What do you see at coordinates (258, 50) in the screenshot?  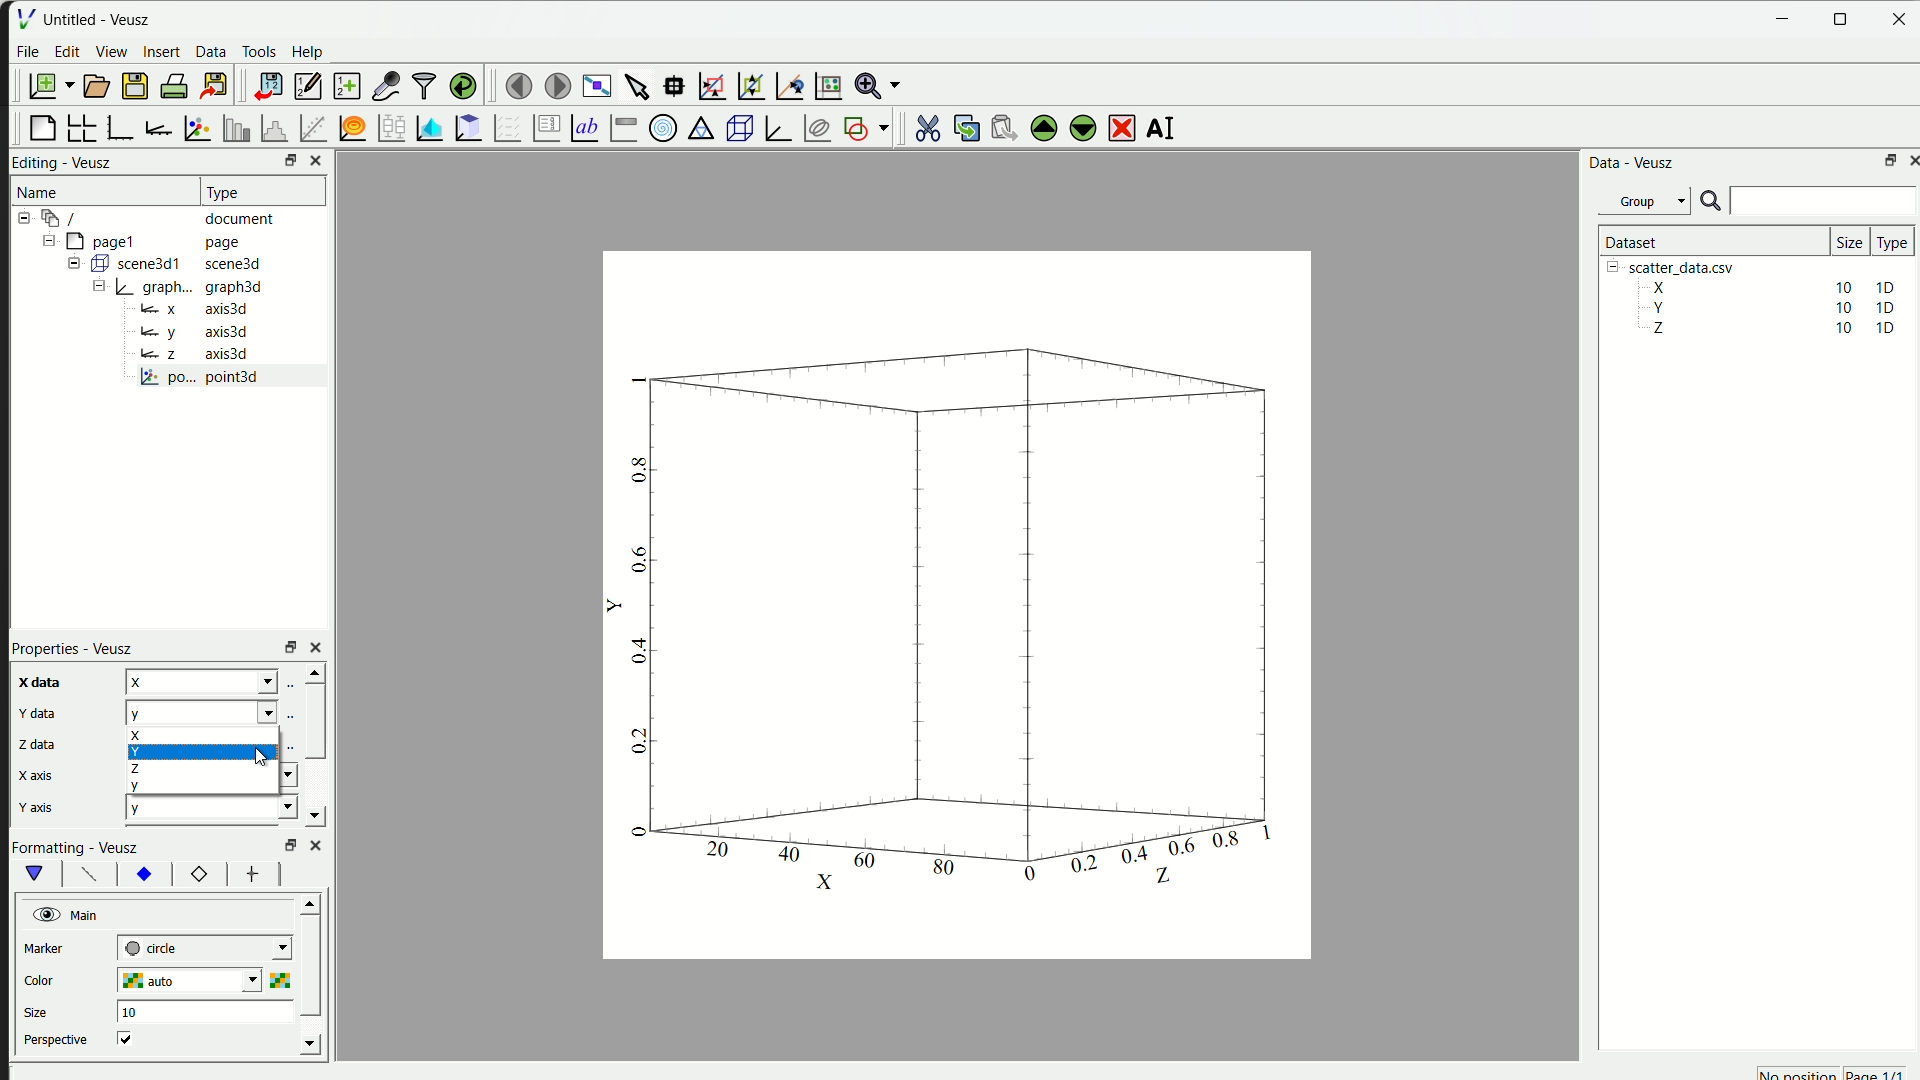 I see `Tools` at bounding box center [258, 50].